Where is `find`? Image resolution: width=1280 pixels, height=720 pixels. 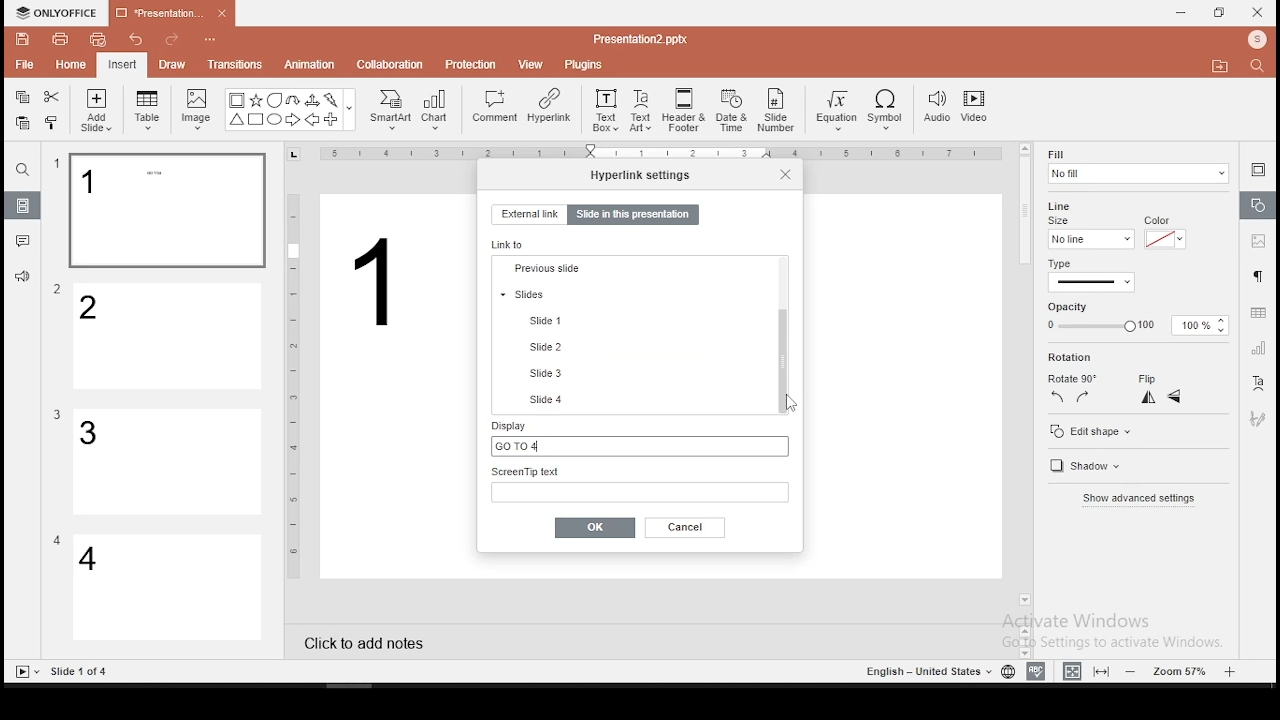
find is located at coordinates (22, 170).